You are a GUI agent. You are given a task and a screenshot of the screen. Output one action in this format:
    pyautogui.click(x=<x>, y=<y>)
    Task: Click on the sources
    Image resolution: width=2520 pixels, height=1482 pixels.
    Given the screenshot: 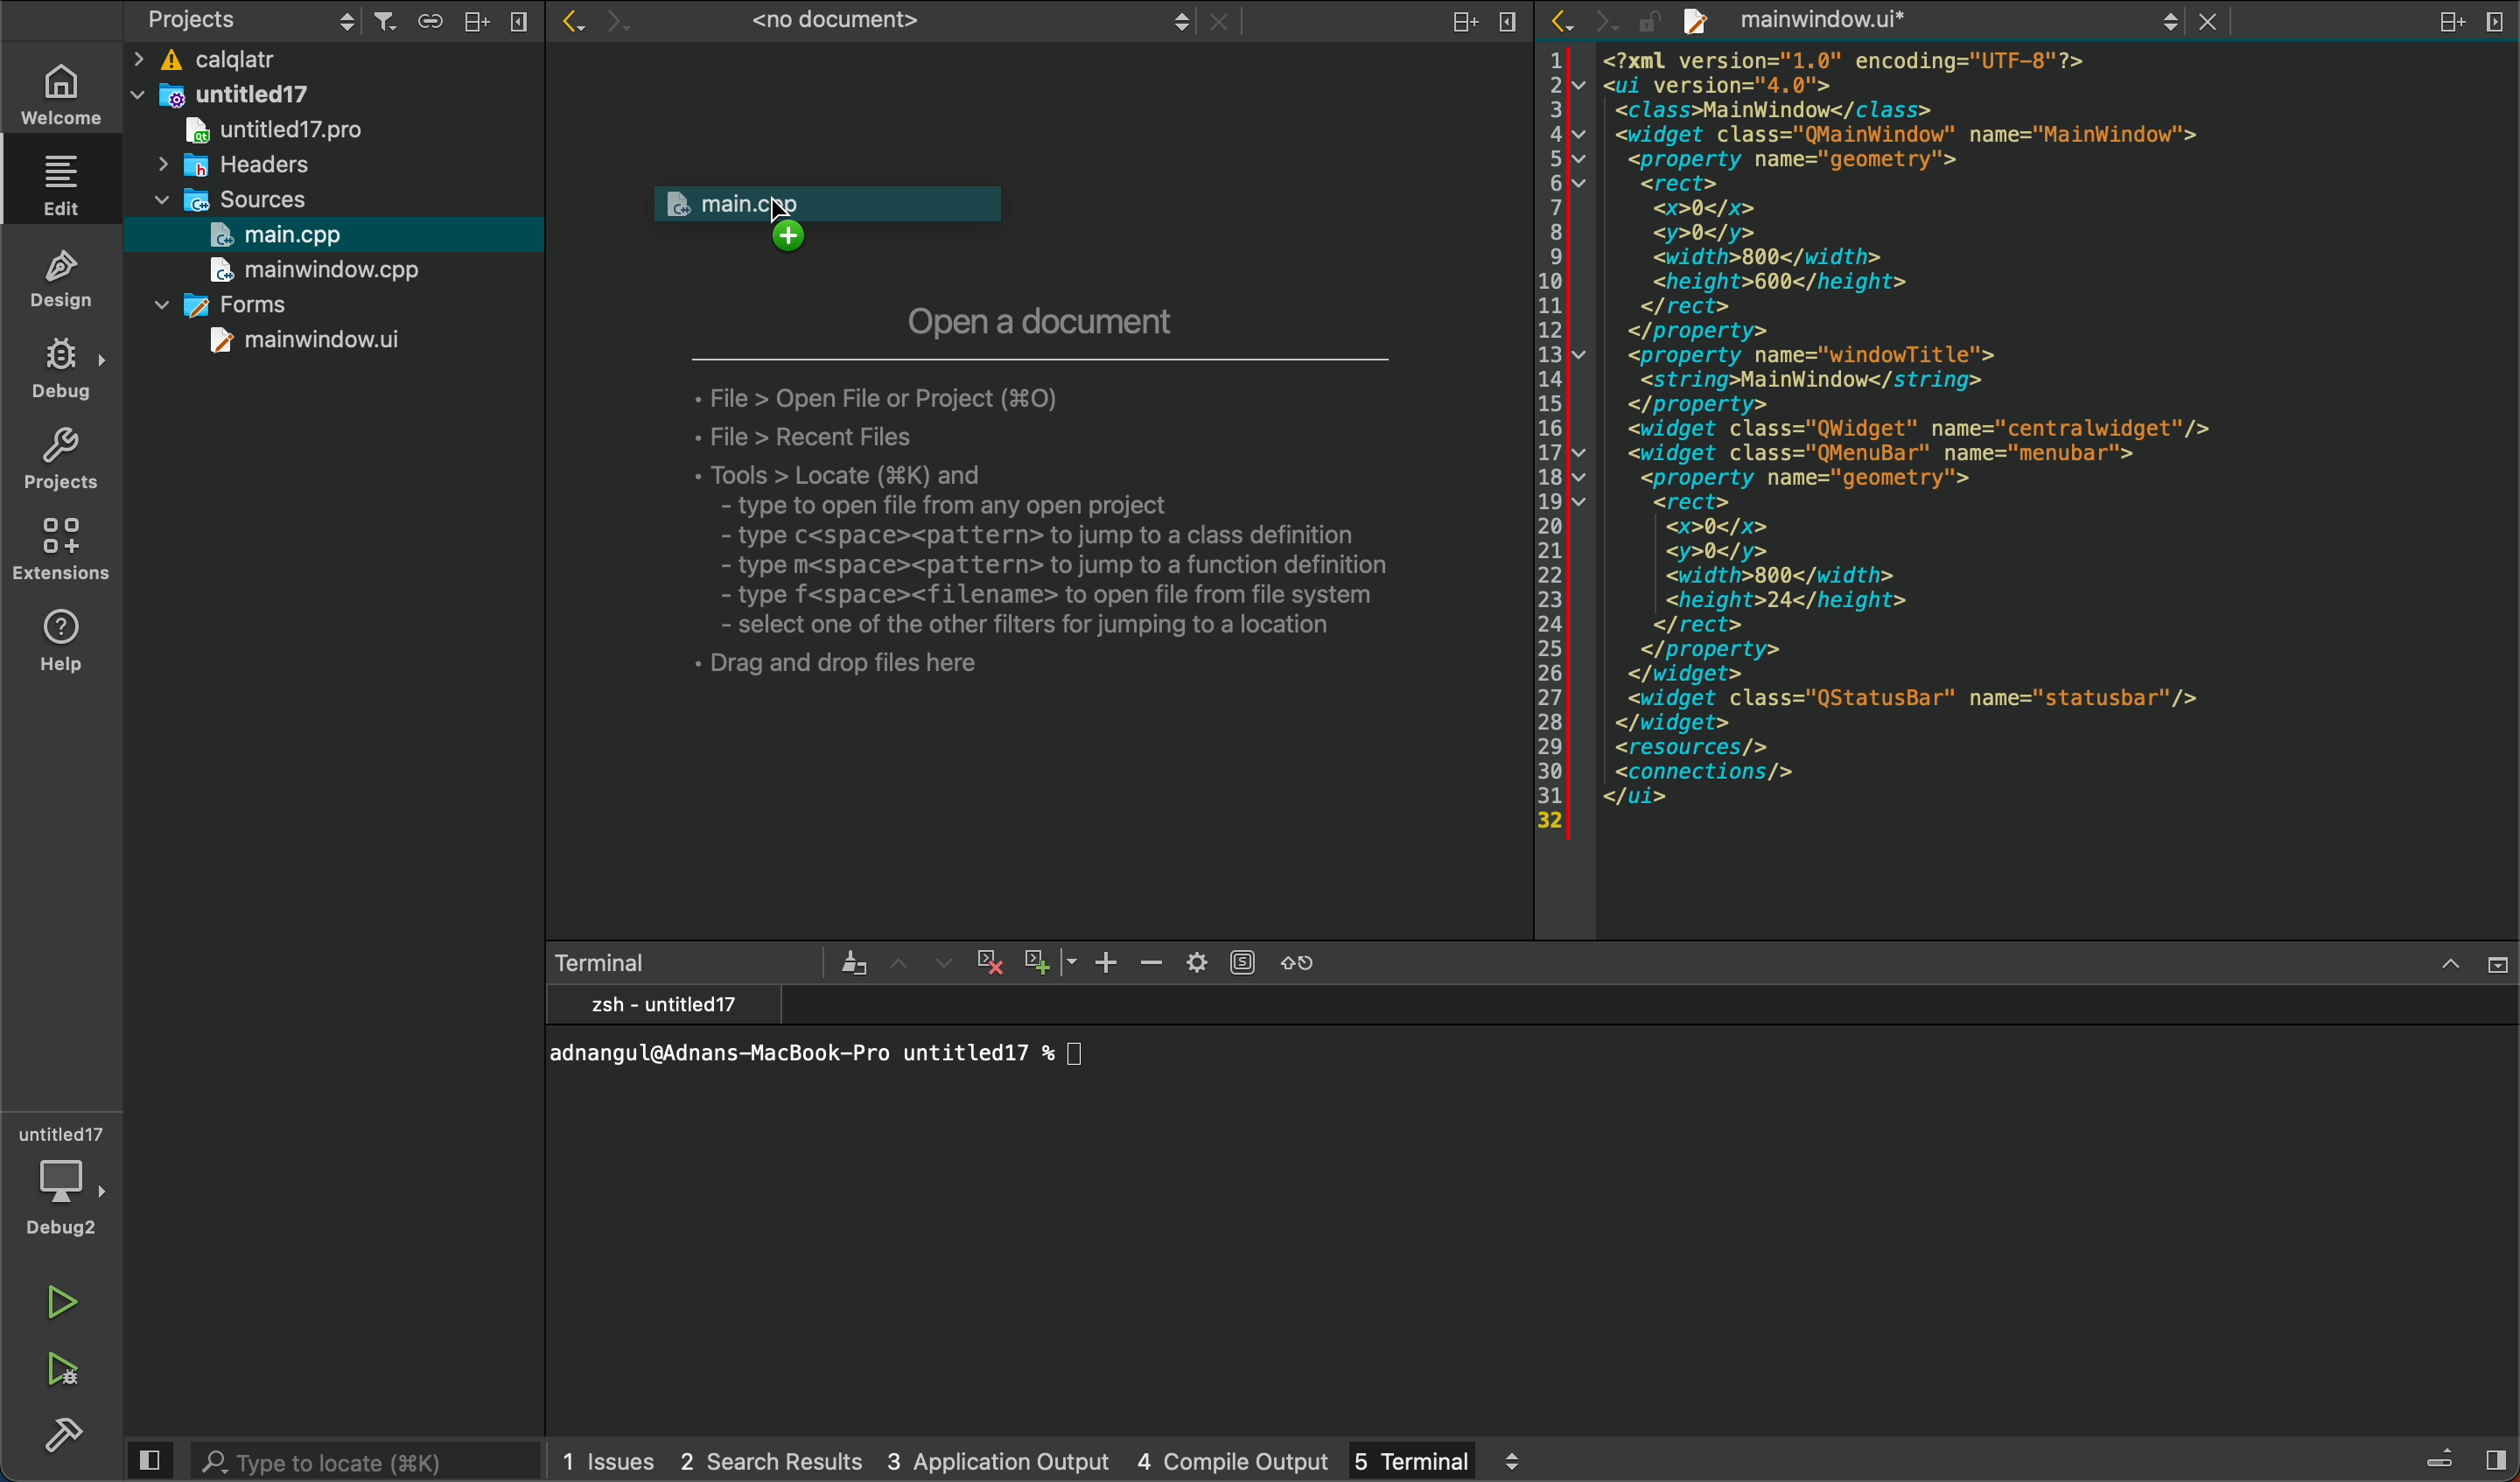 What is the action you would take?
    pyautogui.click(x=219, y=203)
    